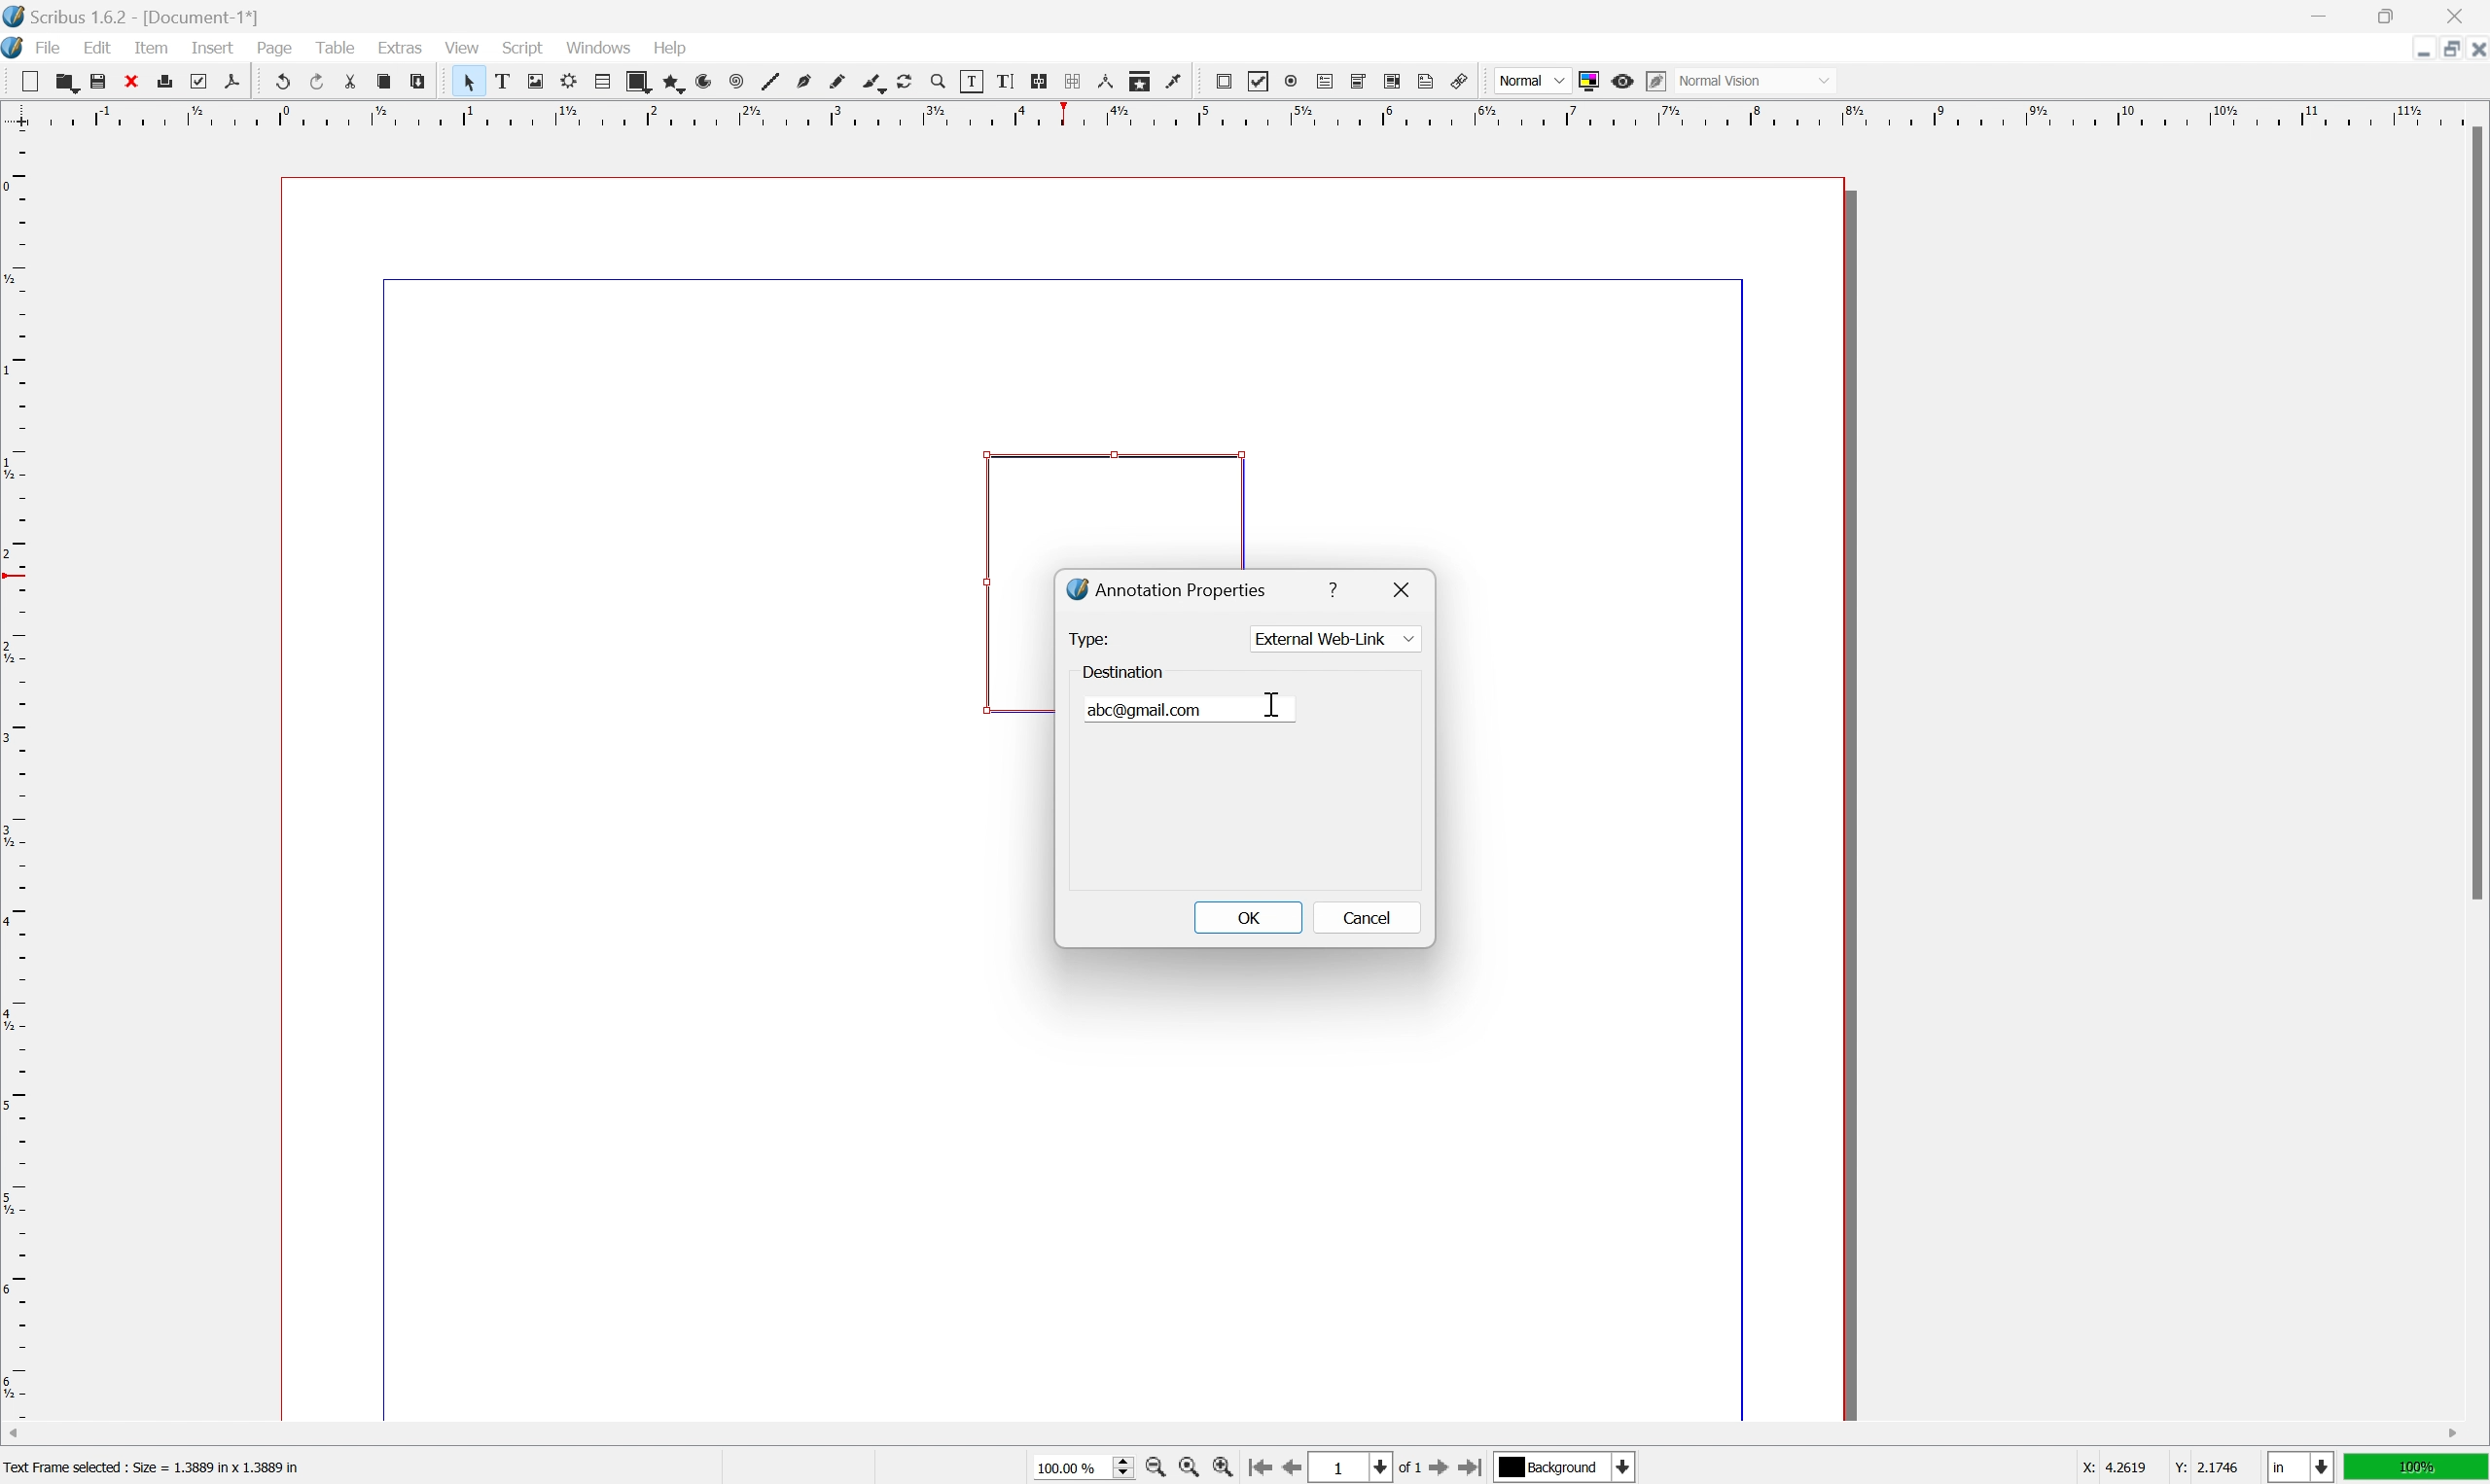 This screenshot has width=2490, height=1484. I want to click on select current unit, so click(2300, 1467).